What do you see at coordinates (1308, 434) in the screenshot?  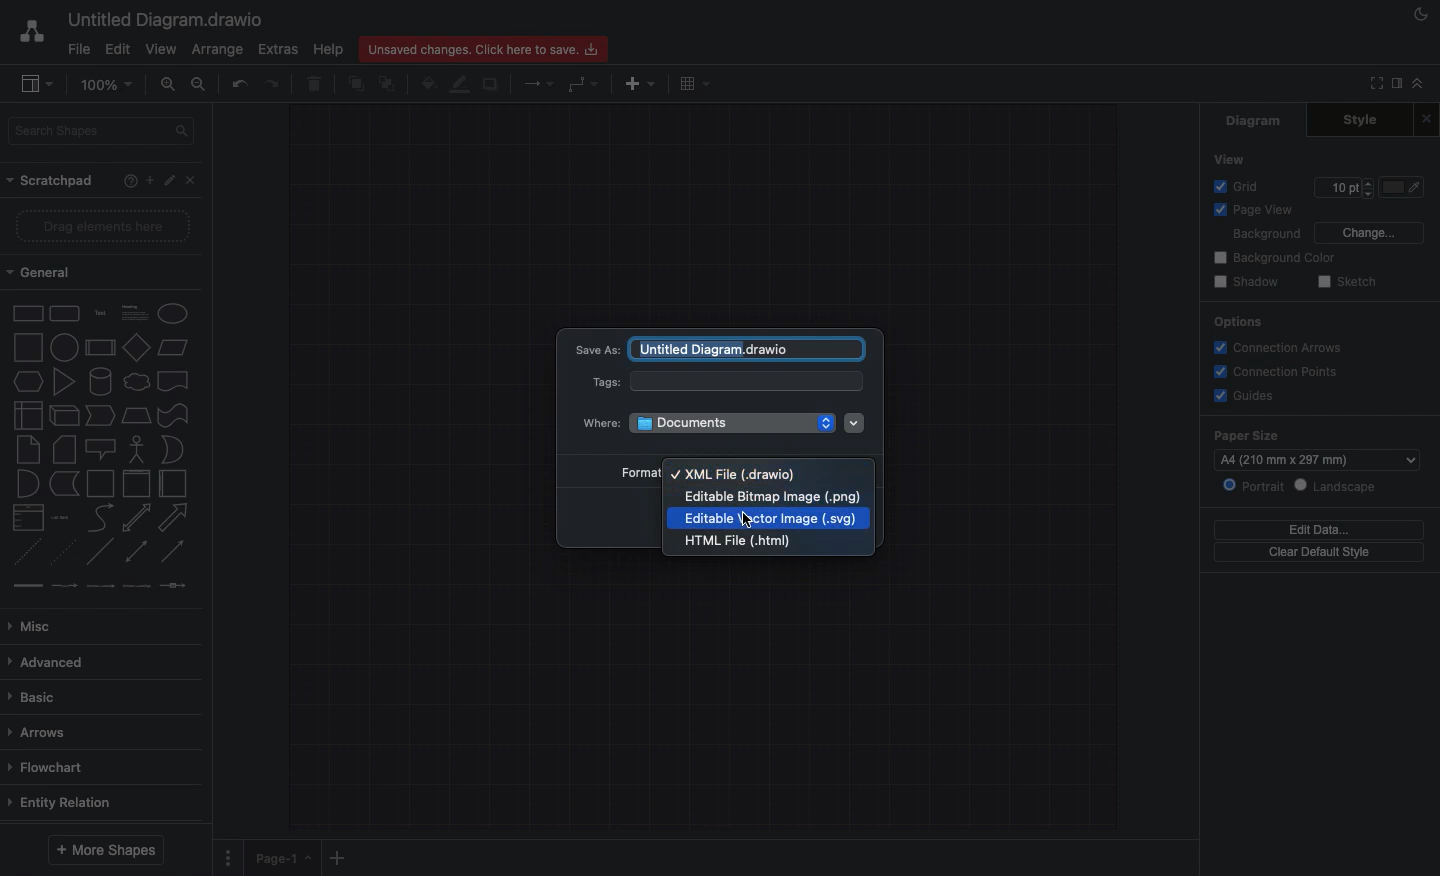 I see `Paper size` at bounding box center [1308, 434].